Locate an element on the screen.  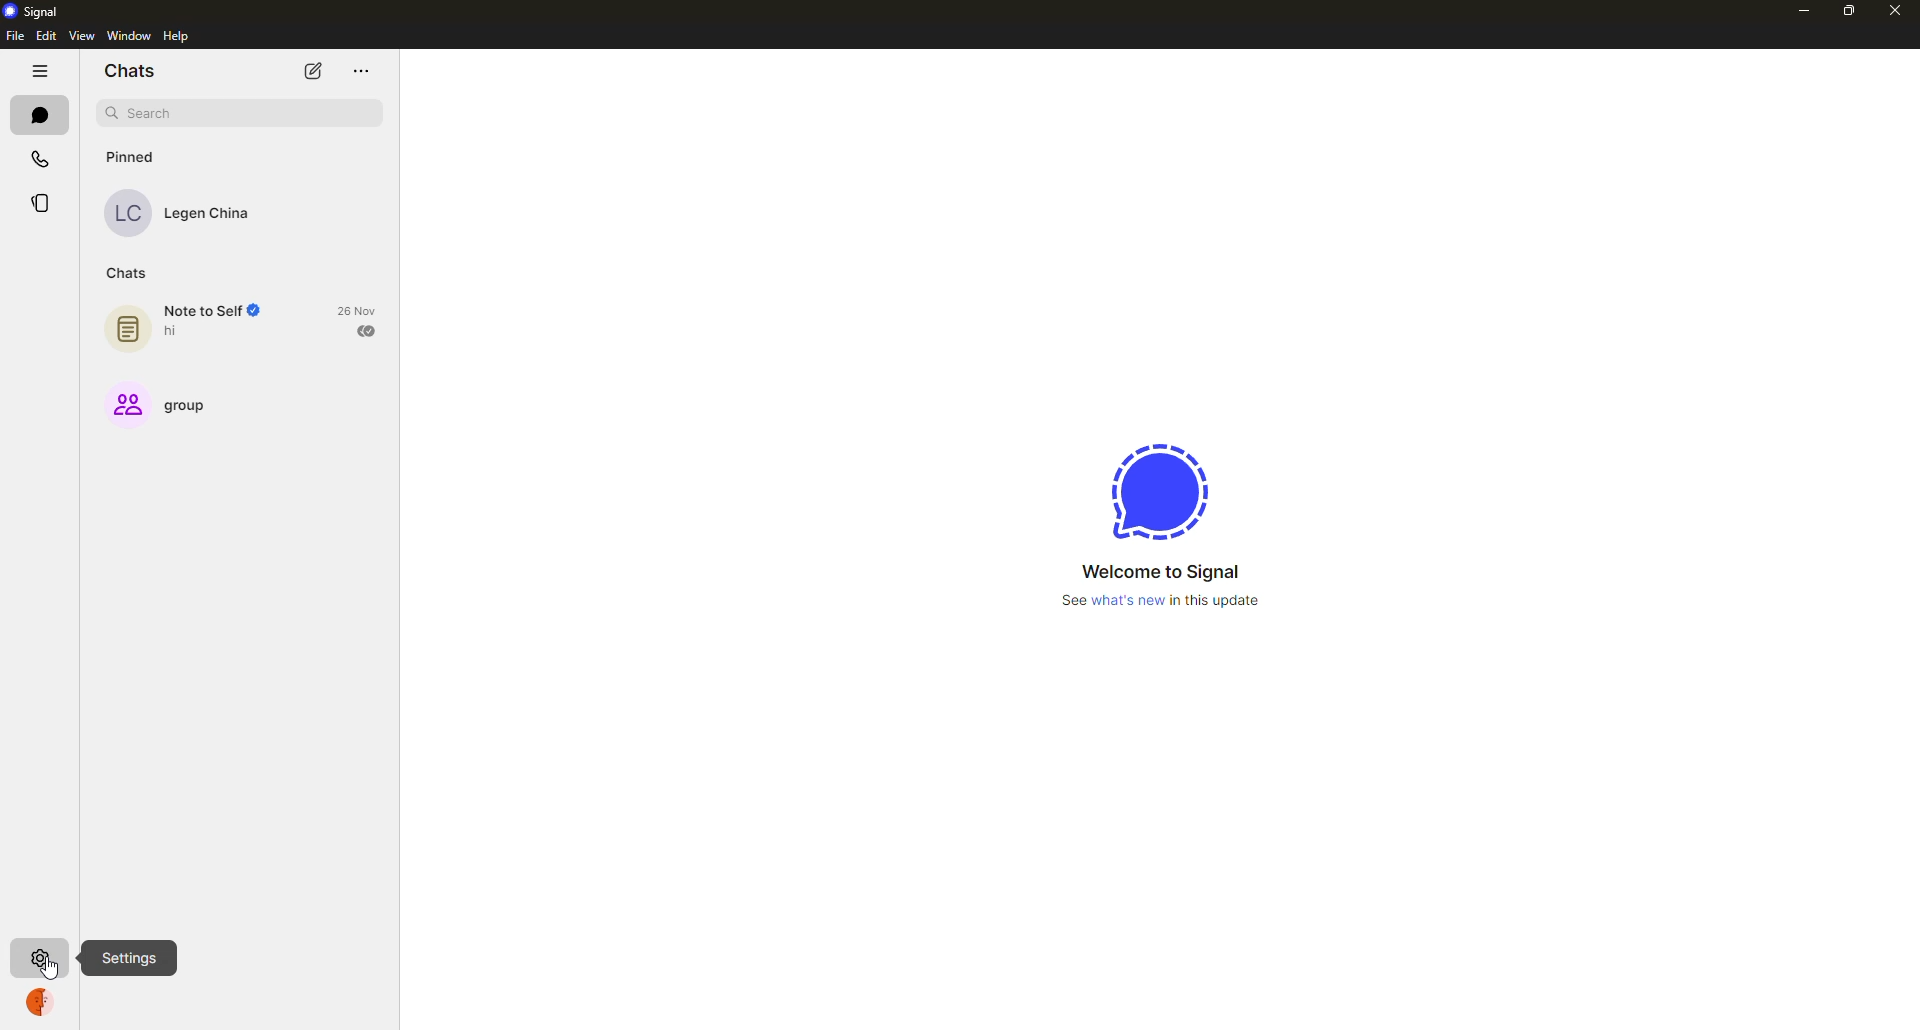
settings is located at coordinates (39, 957).